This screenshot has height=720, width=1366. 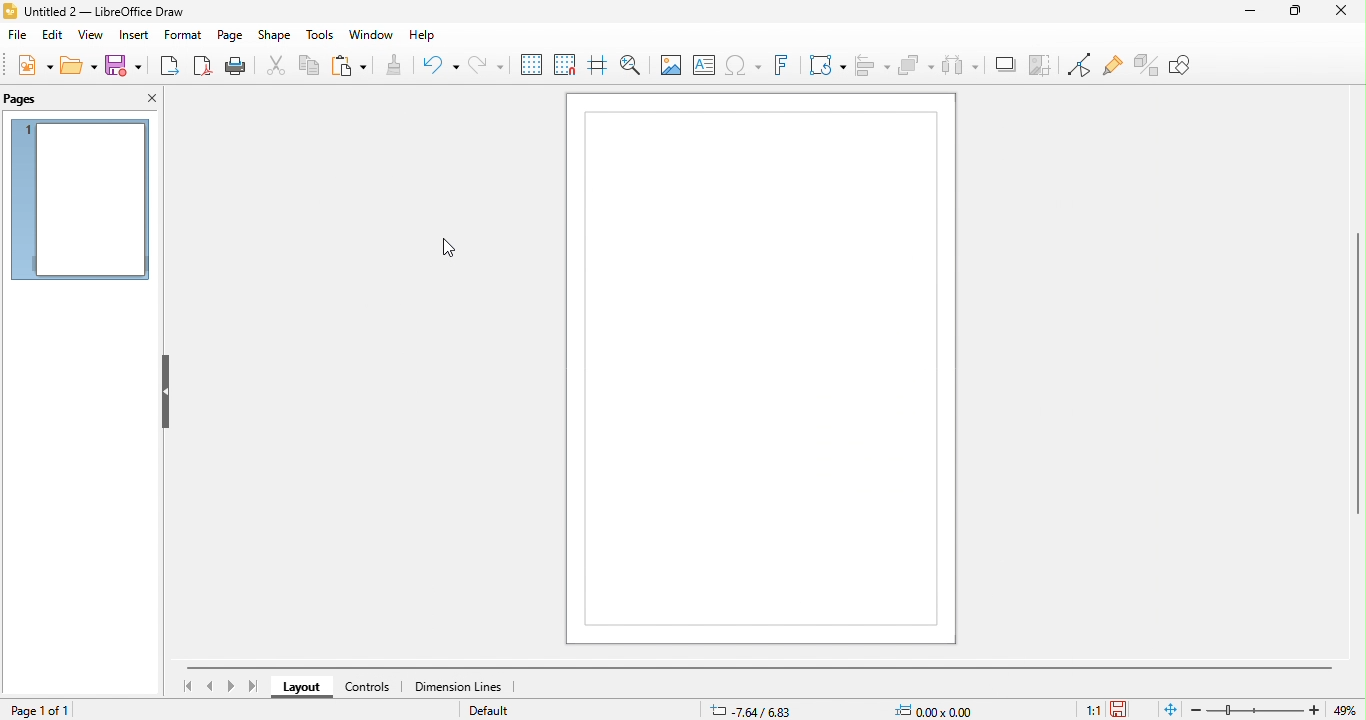 What do you see at coordinates (91, 35) in the screenshot?
I see `view` at bounding box center [91, 35].